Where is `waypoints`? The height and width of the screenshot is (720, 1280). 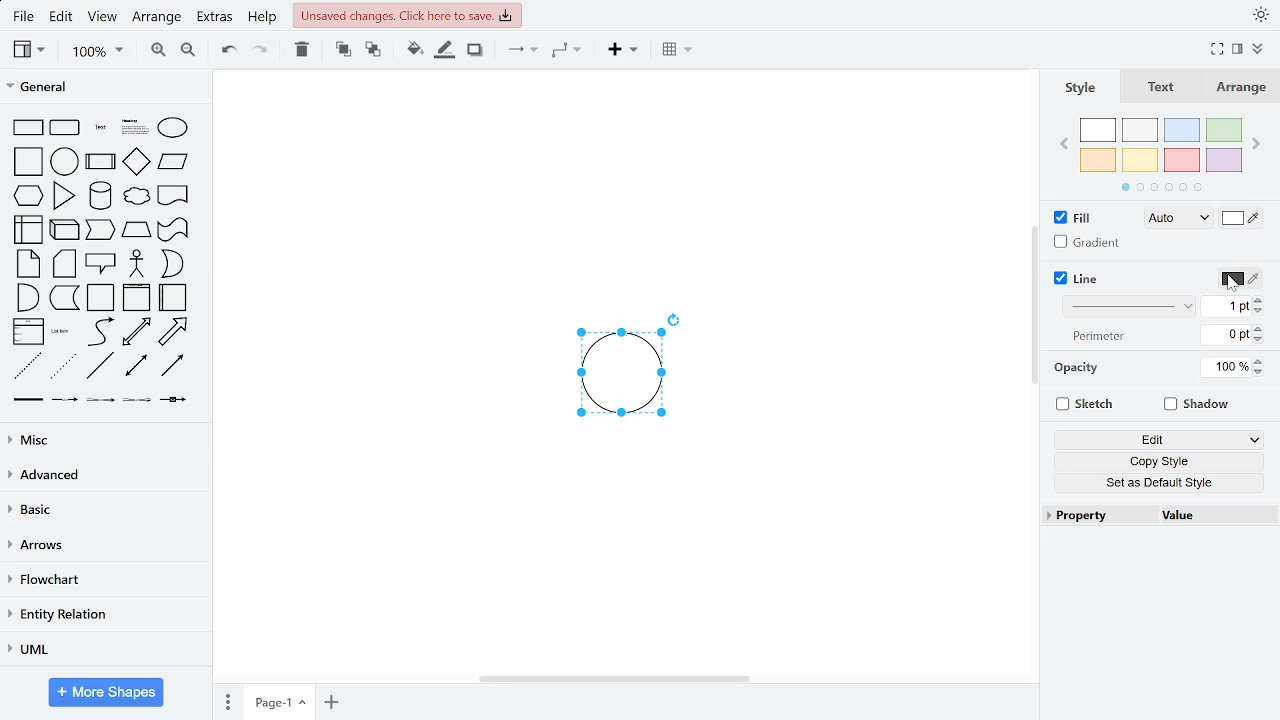
waypoints is located at coordinates (567, 50).